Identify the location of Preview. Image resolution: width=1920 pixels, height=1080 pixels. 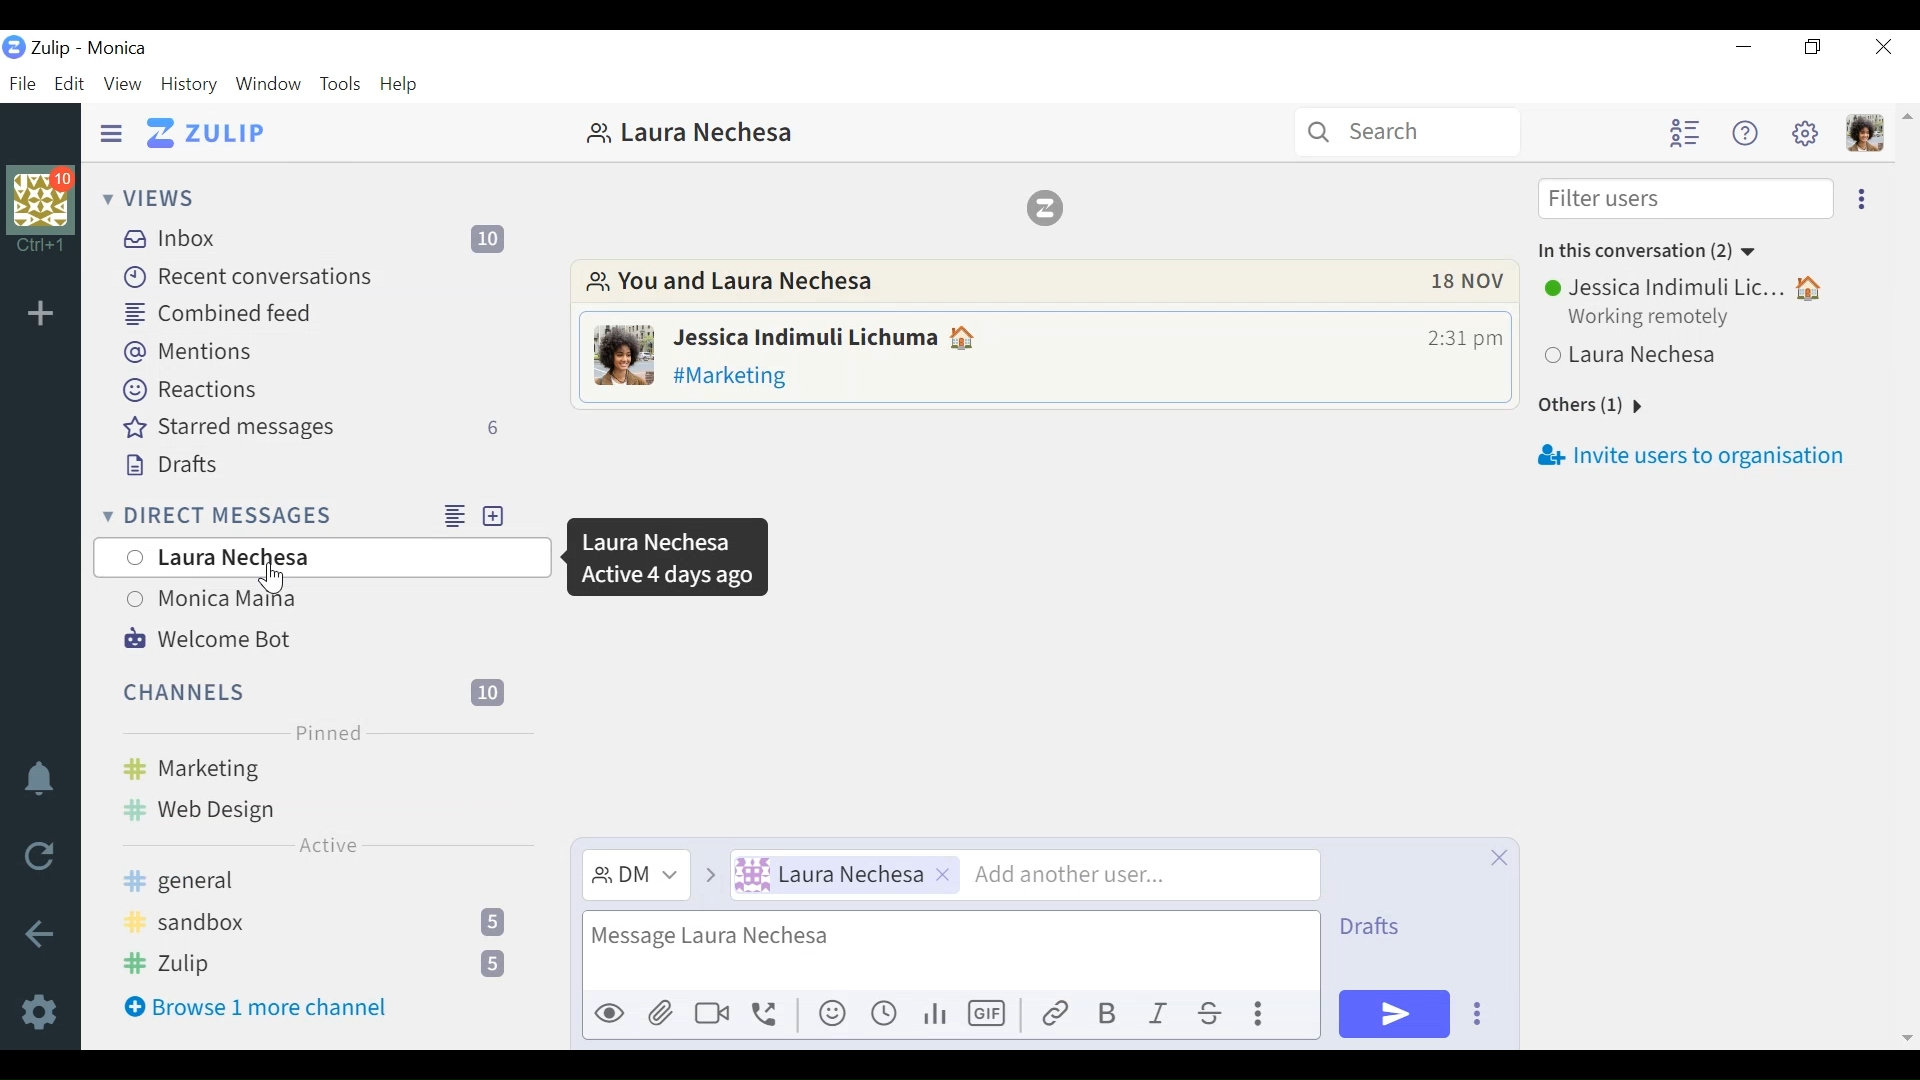
(608, 1014).